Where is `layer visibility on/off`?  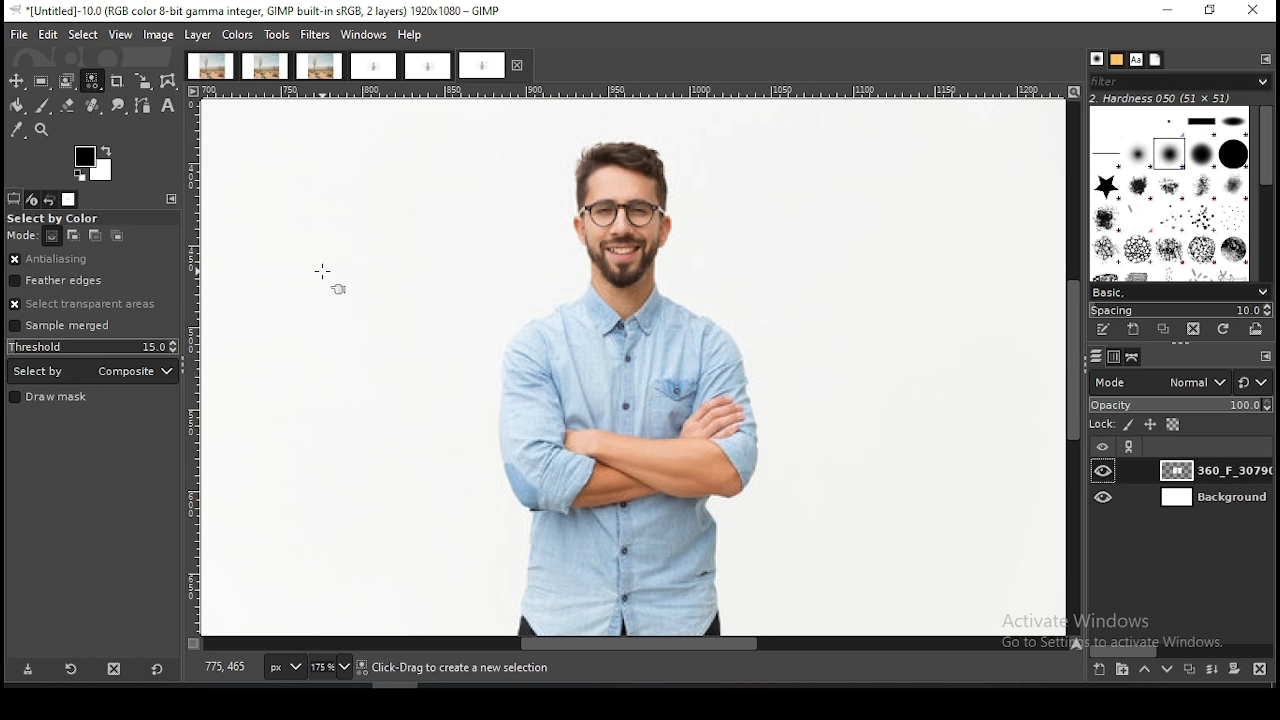 layer visibility on/off is located at coordinates (1103, 448).